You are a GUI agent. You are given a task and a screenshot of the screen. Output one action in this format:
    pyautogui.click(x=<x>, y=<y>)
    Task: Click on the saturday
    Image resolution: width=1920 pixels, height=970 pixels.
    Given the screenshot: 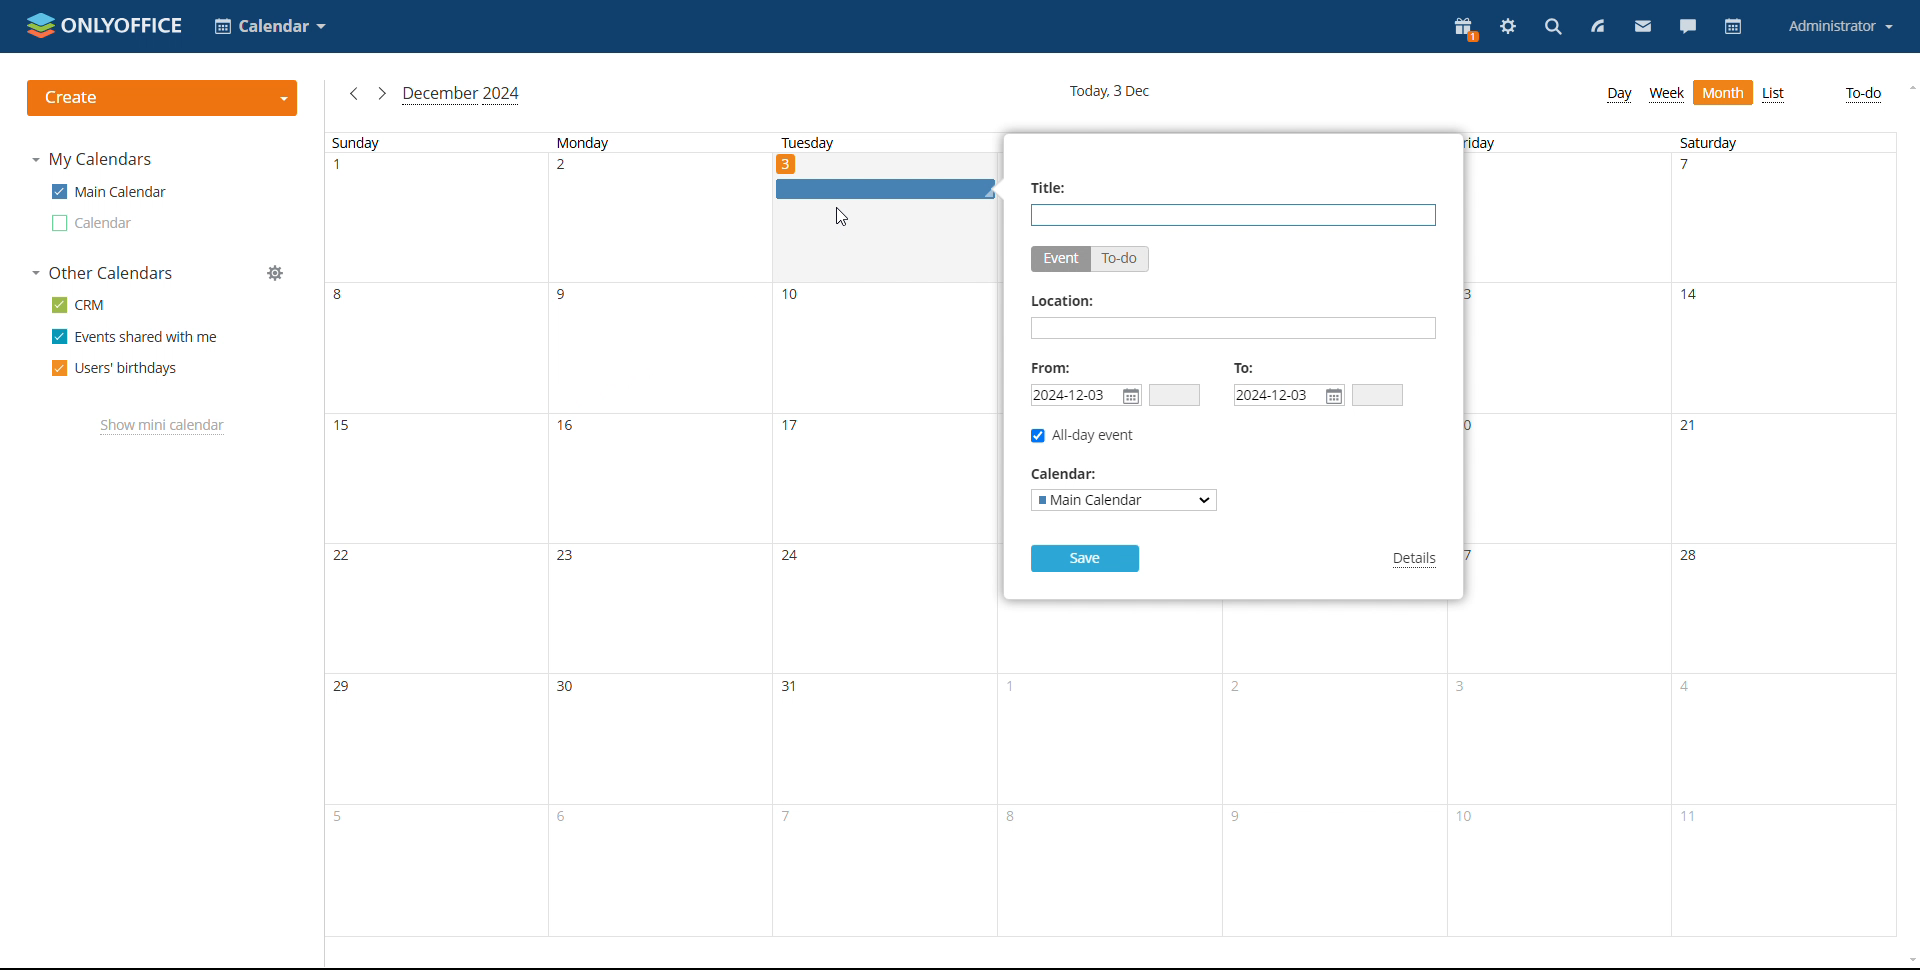 What is the action you would take?
    pyautogui.click(x=1781, y=534)
    